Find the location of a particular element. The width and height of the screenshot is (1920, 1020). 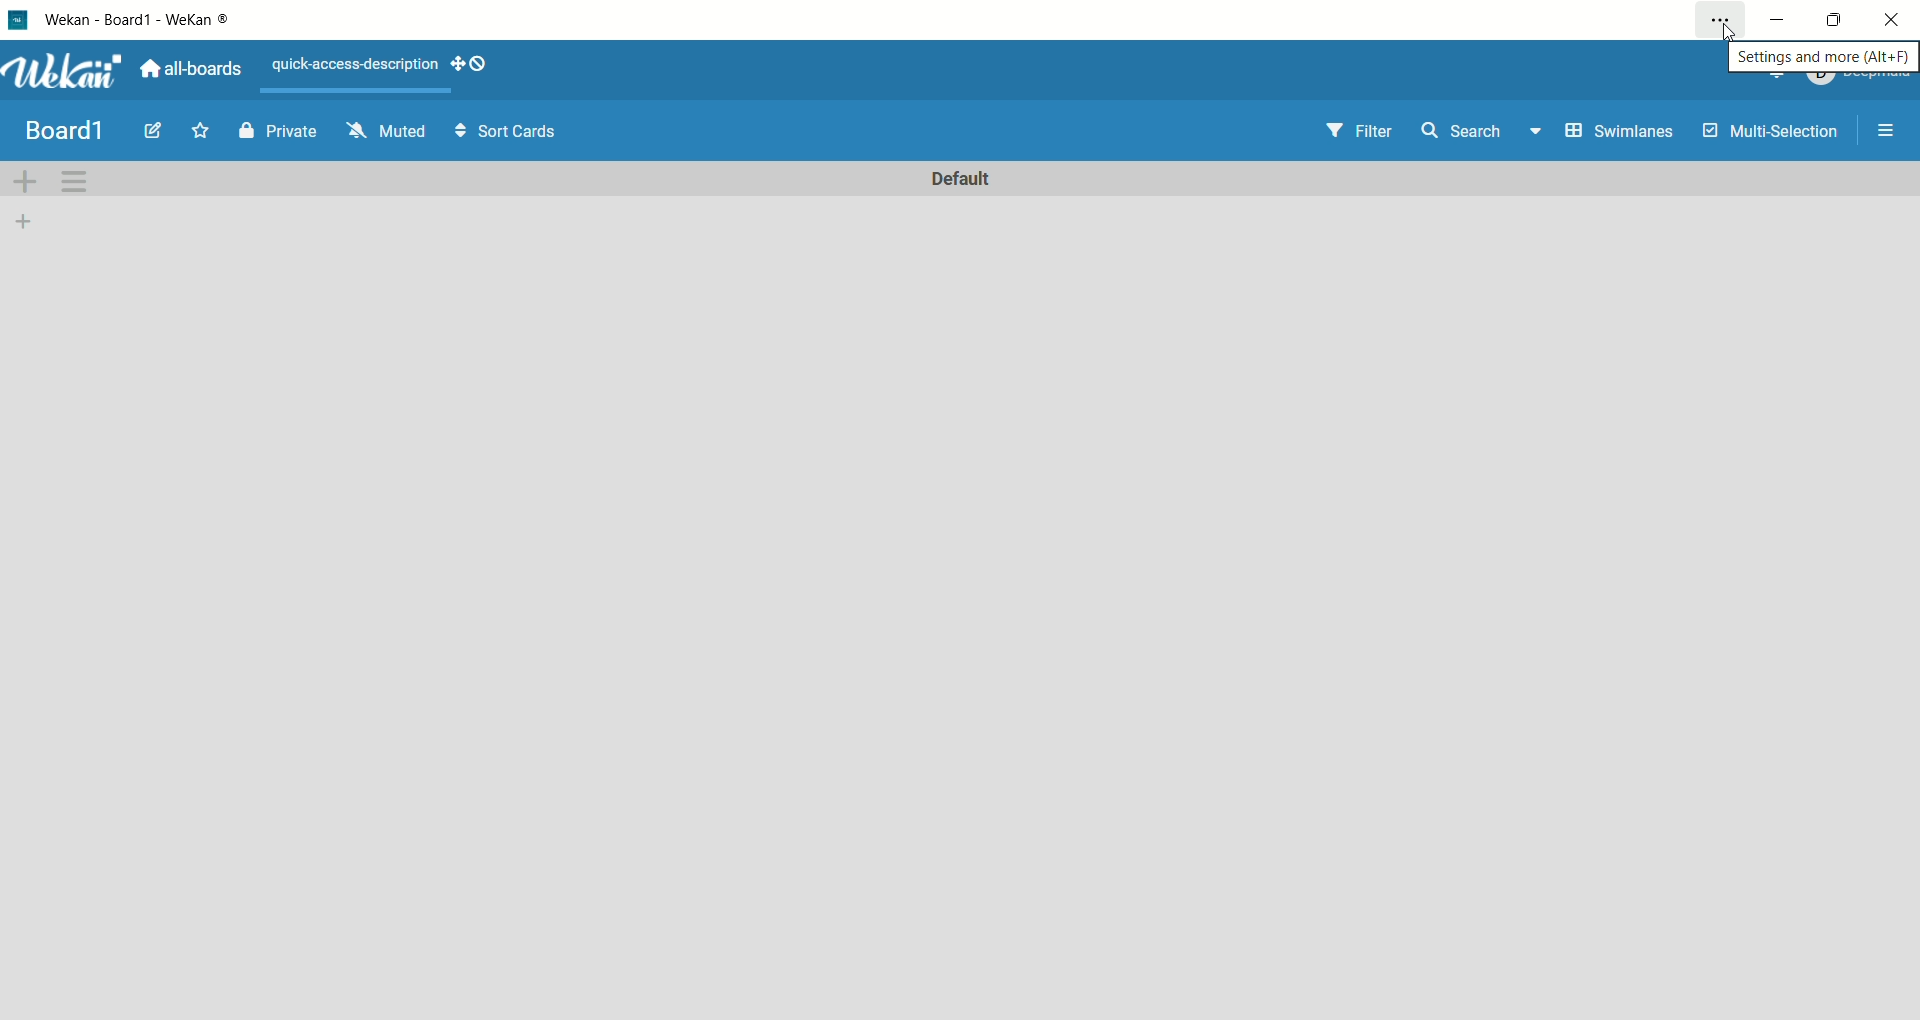

muted is located at coordinates (387, 128).